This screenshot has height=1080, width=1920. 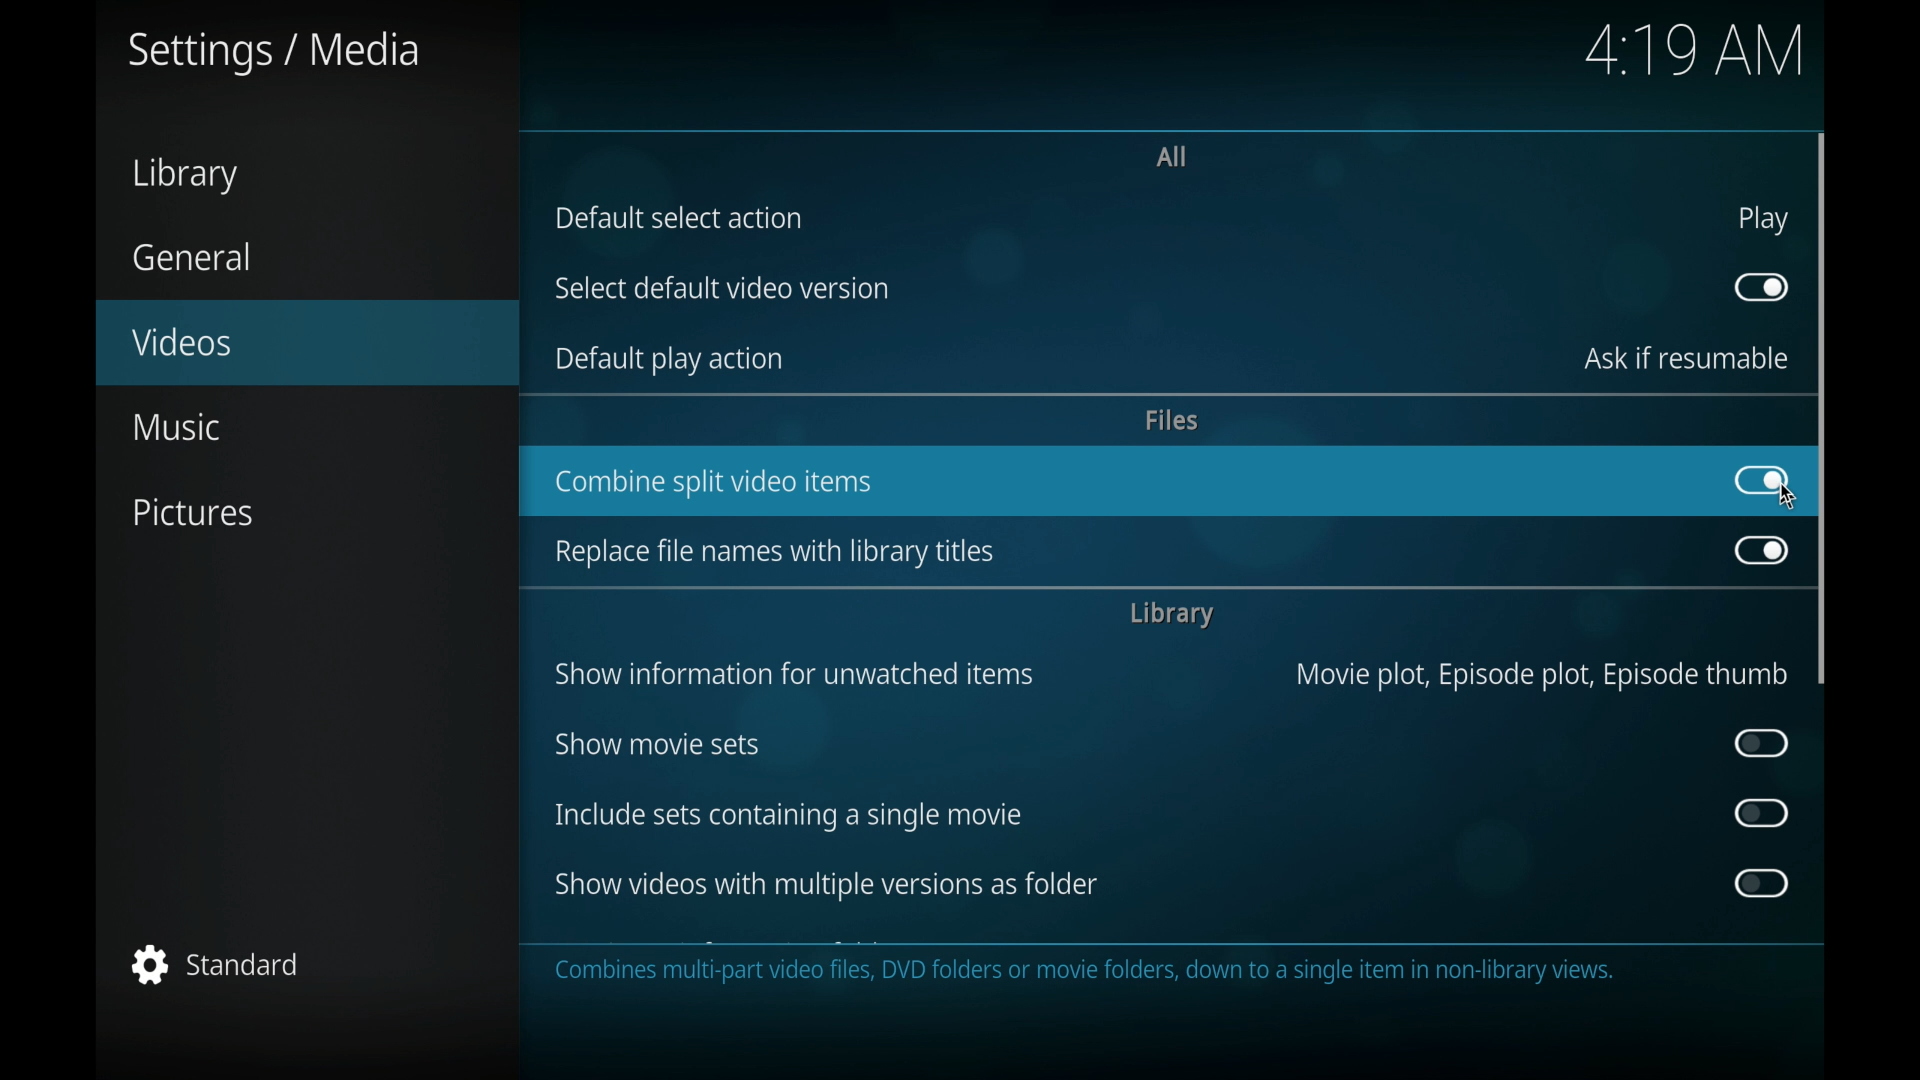 What do you see at coordinates (1169, 615) in the screenshot?
I see `library` at bounding box center [1169, 615].